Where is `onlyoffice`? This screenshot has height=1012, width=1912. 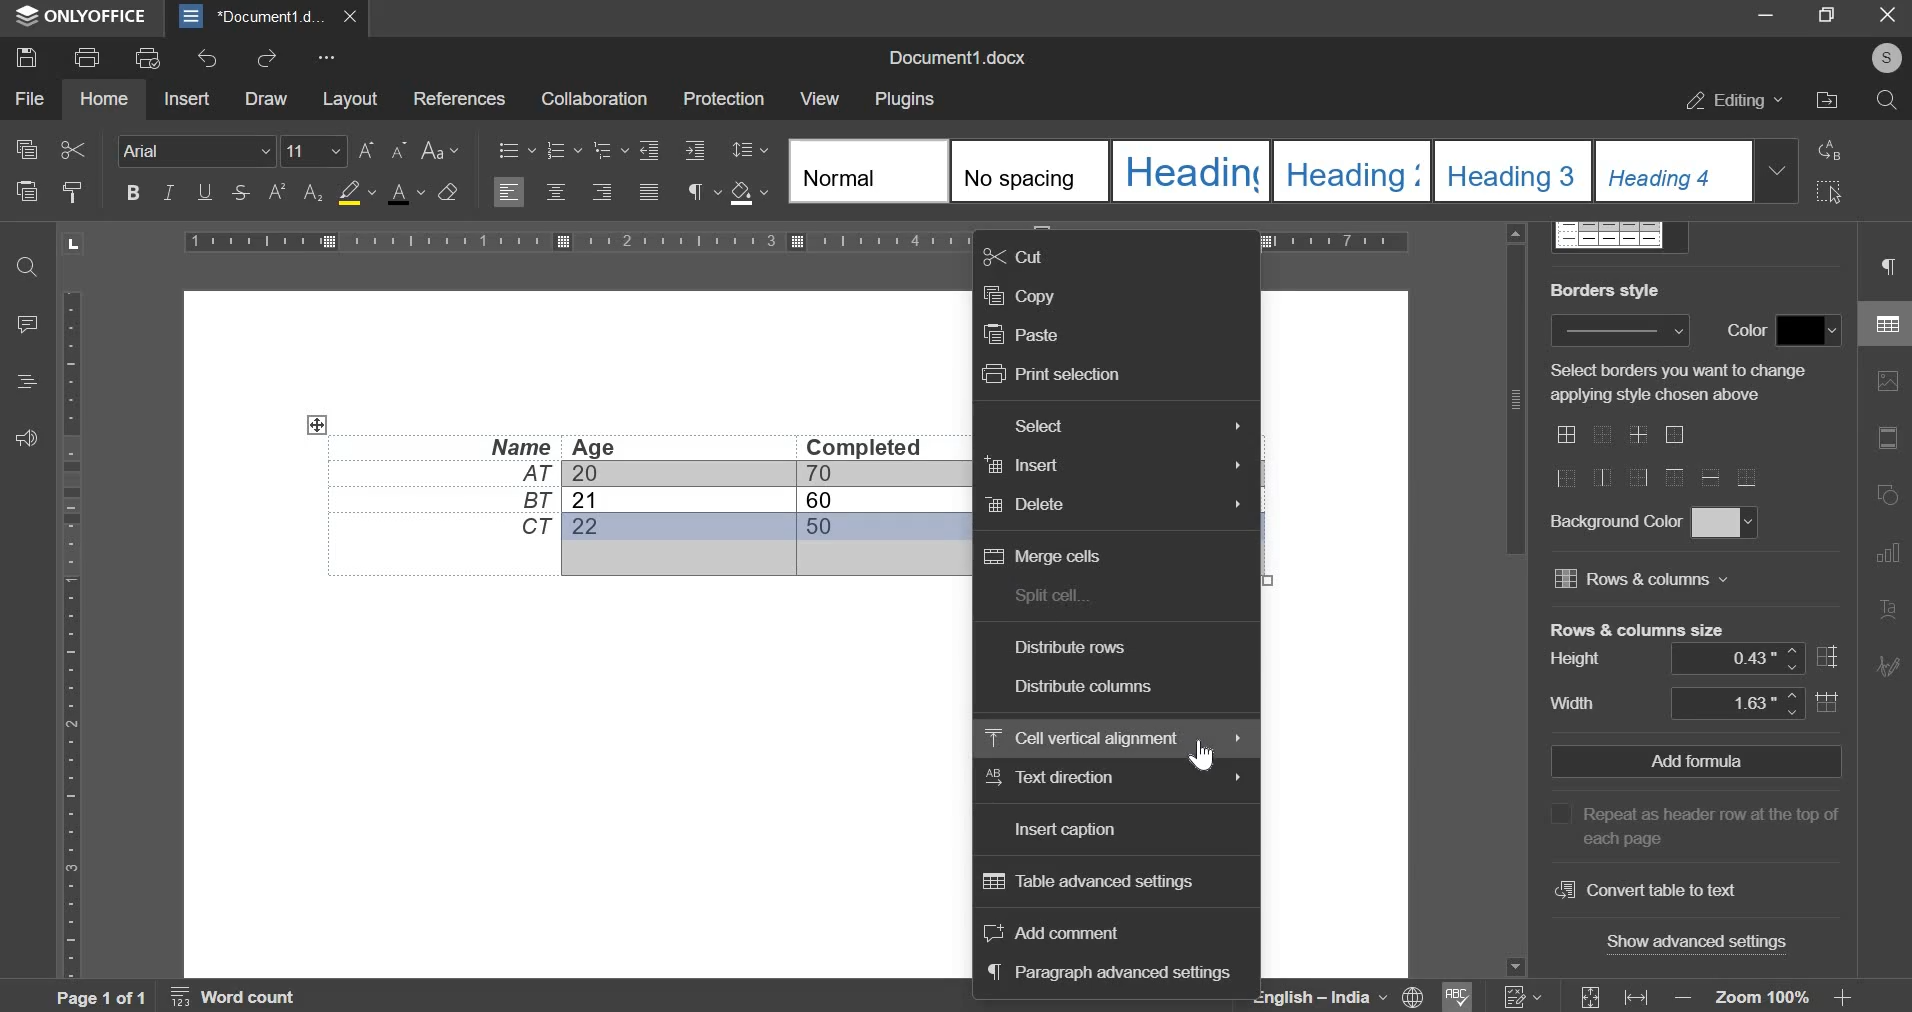 onlyoffice is located at coordinates (95, 15).